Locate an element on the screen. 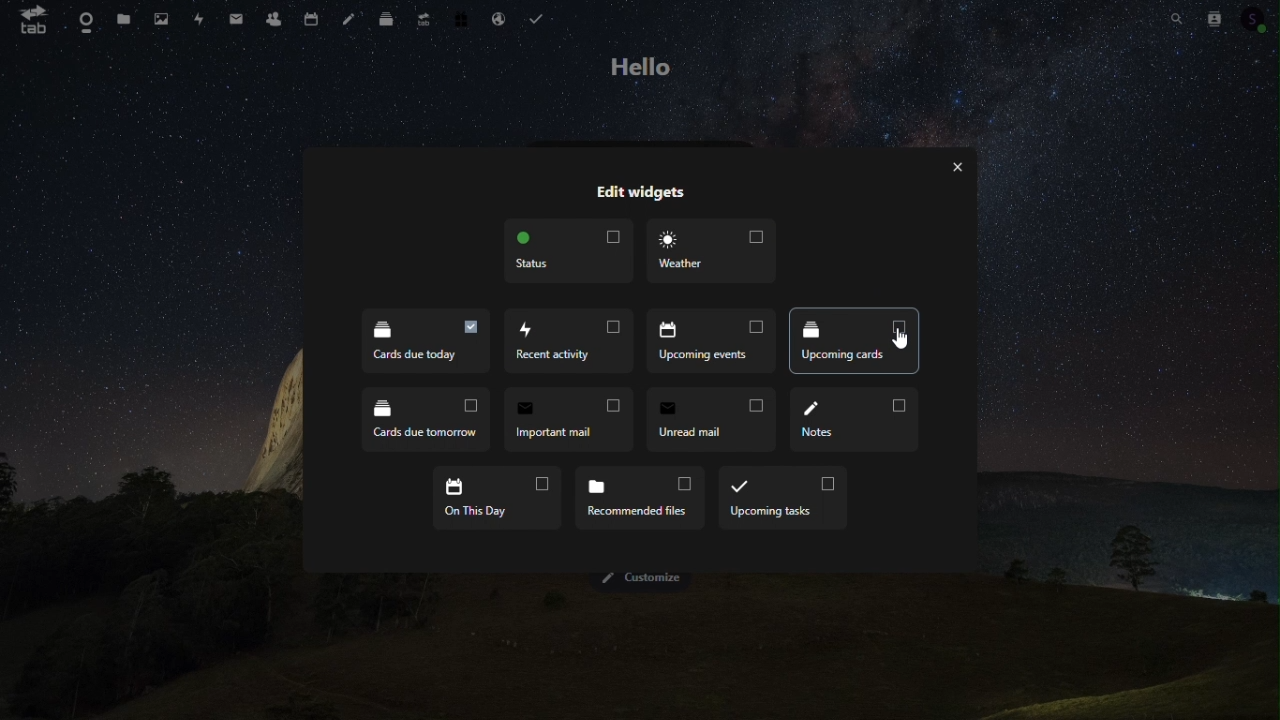 Image resolution: width=1280 pixels, height=720 pixels. Recommended files is located at coordinates (641, 500).